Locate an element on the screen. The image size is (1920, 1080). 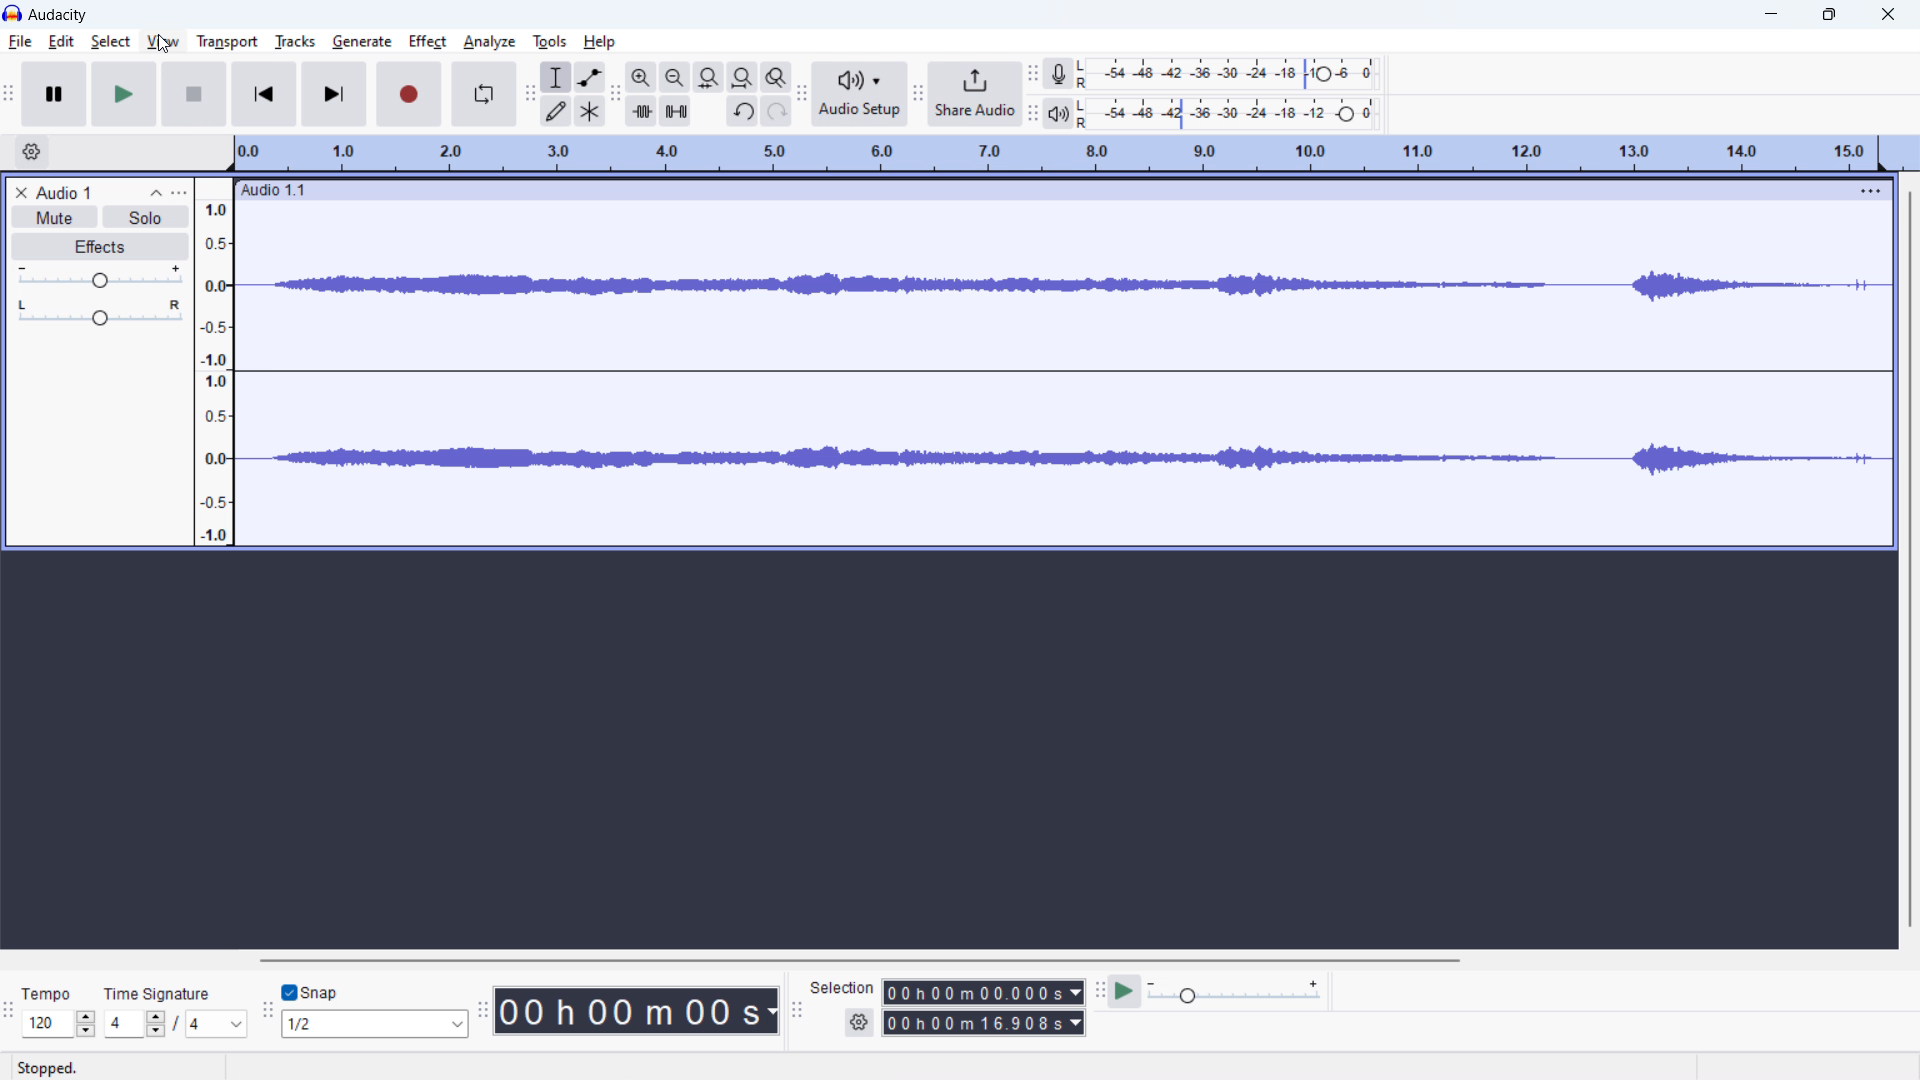
play is located at coordinates (124, 94).